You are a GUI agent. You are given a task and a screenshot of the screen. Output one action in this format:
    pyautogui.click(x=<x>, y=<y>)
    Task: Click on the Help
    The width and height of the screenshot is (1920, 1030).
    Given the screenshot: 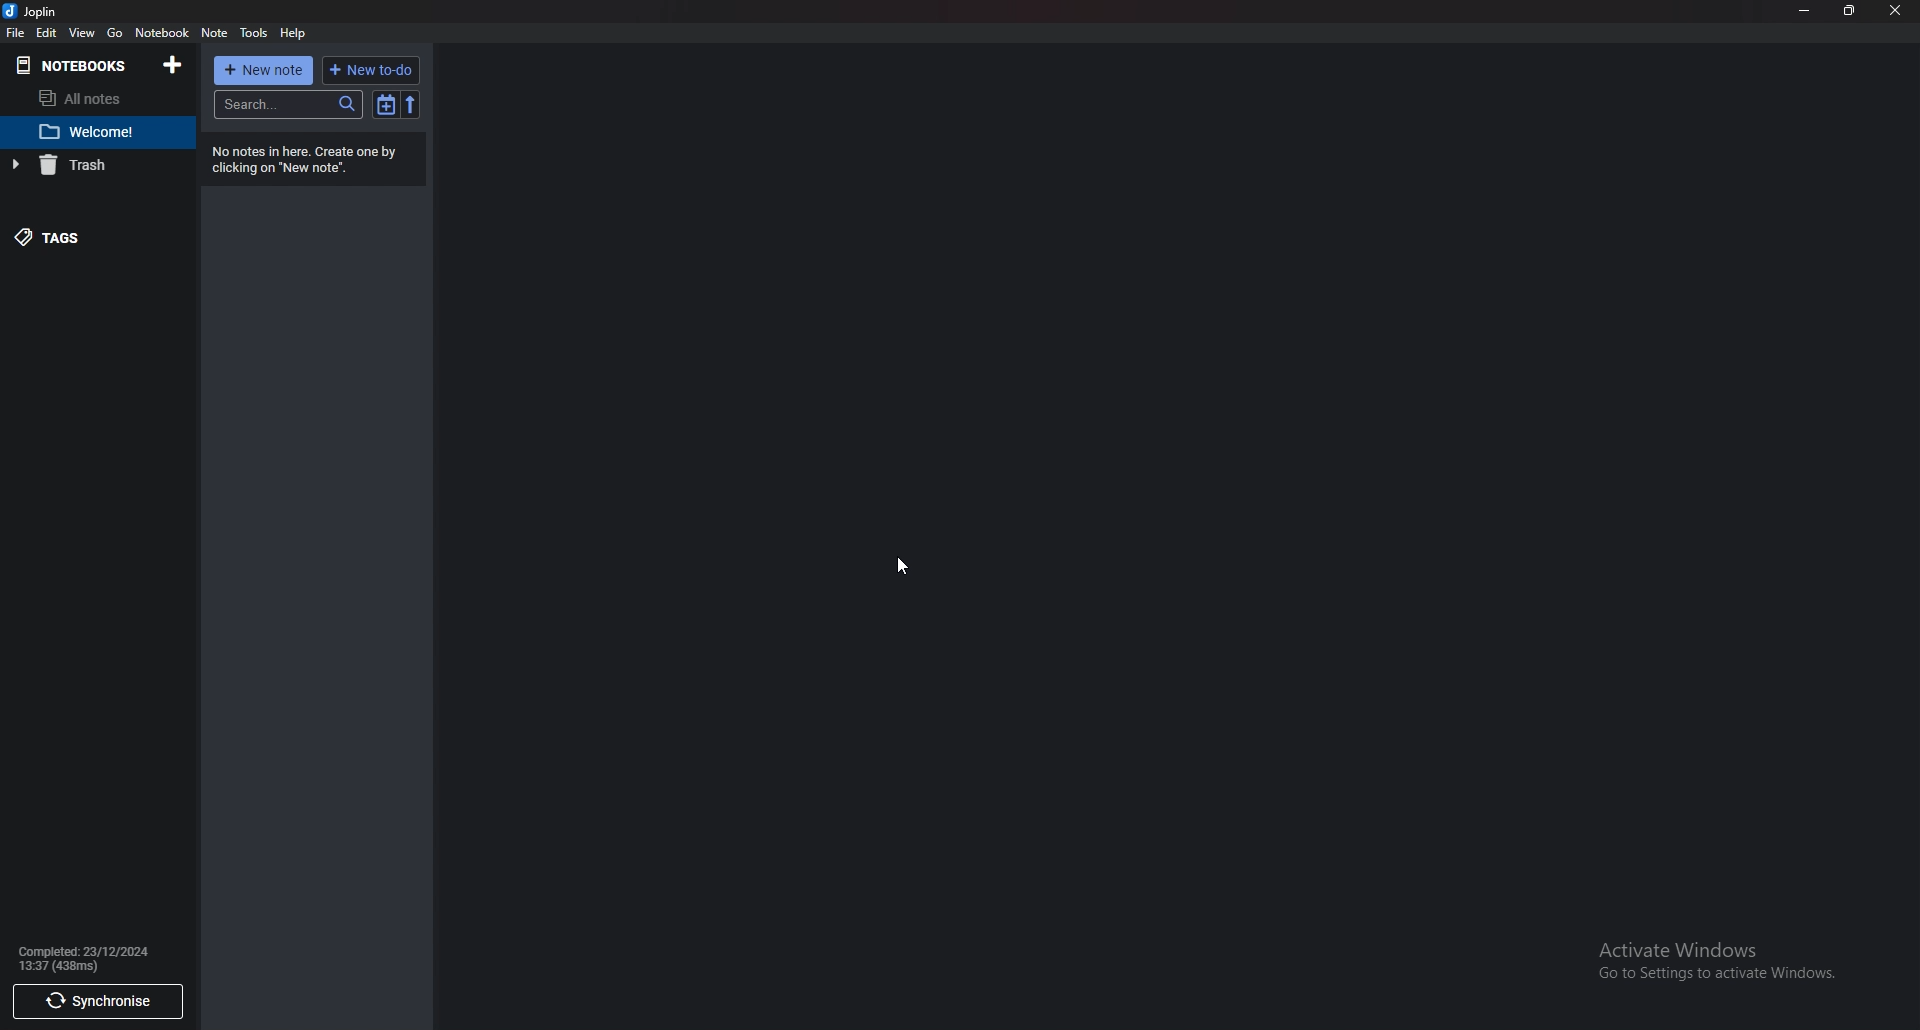 What is the action you would take?
    pyautogui.click(x=293, y=32)
    